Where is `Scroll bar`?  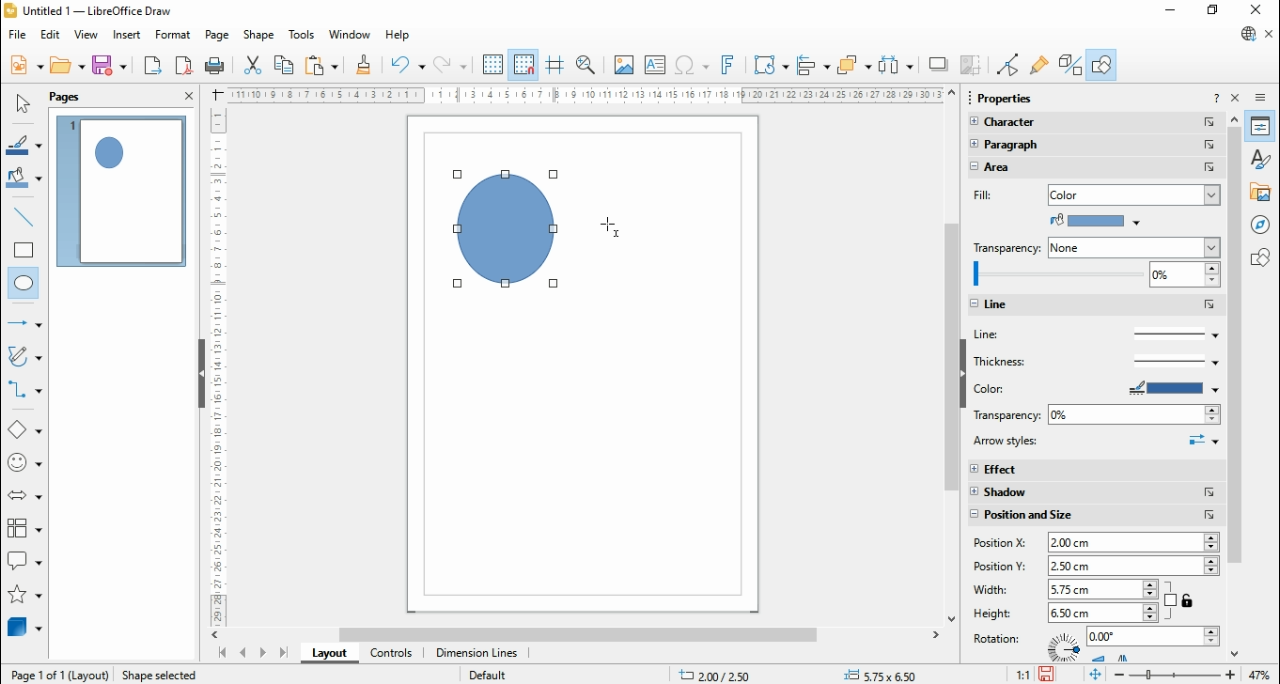
Scroll bar is located at coordinates (1235, 383).